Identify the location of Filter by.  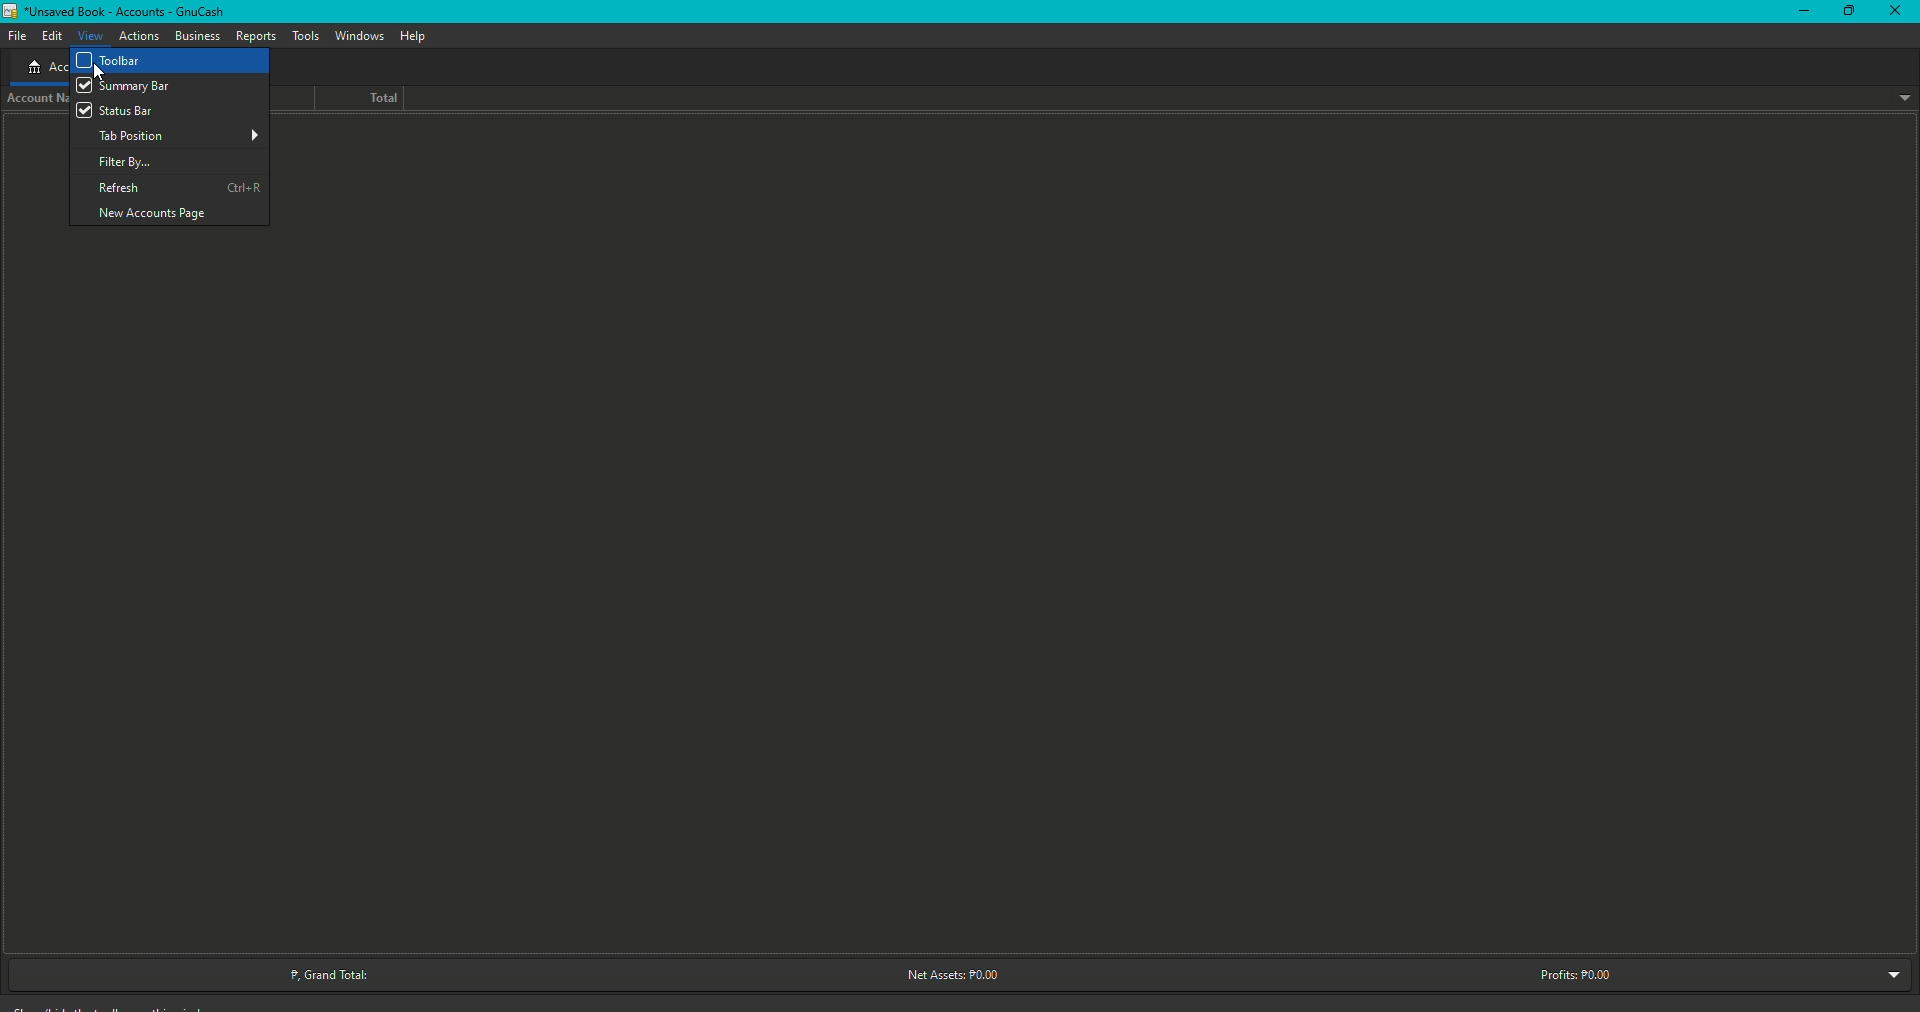
(128, 162).